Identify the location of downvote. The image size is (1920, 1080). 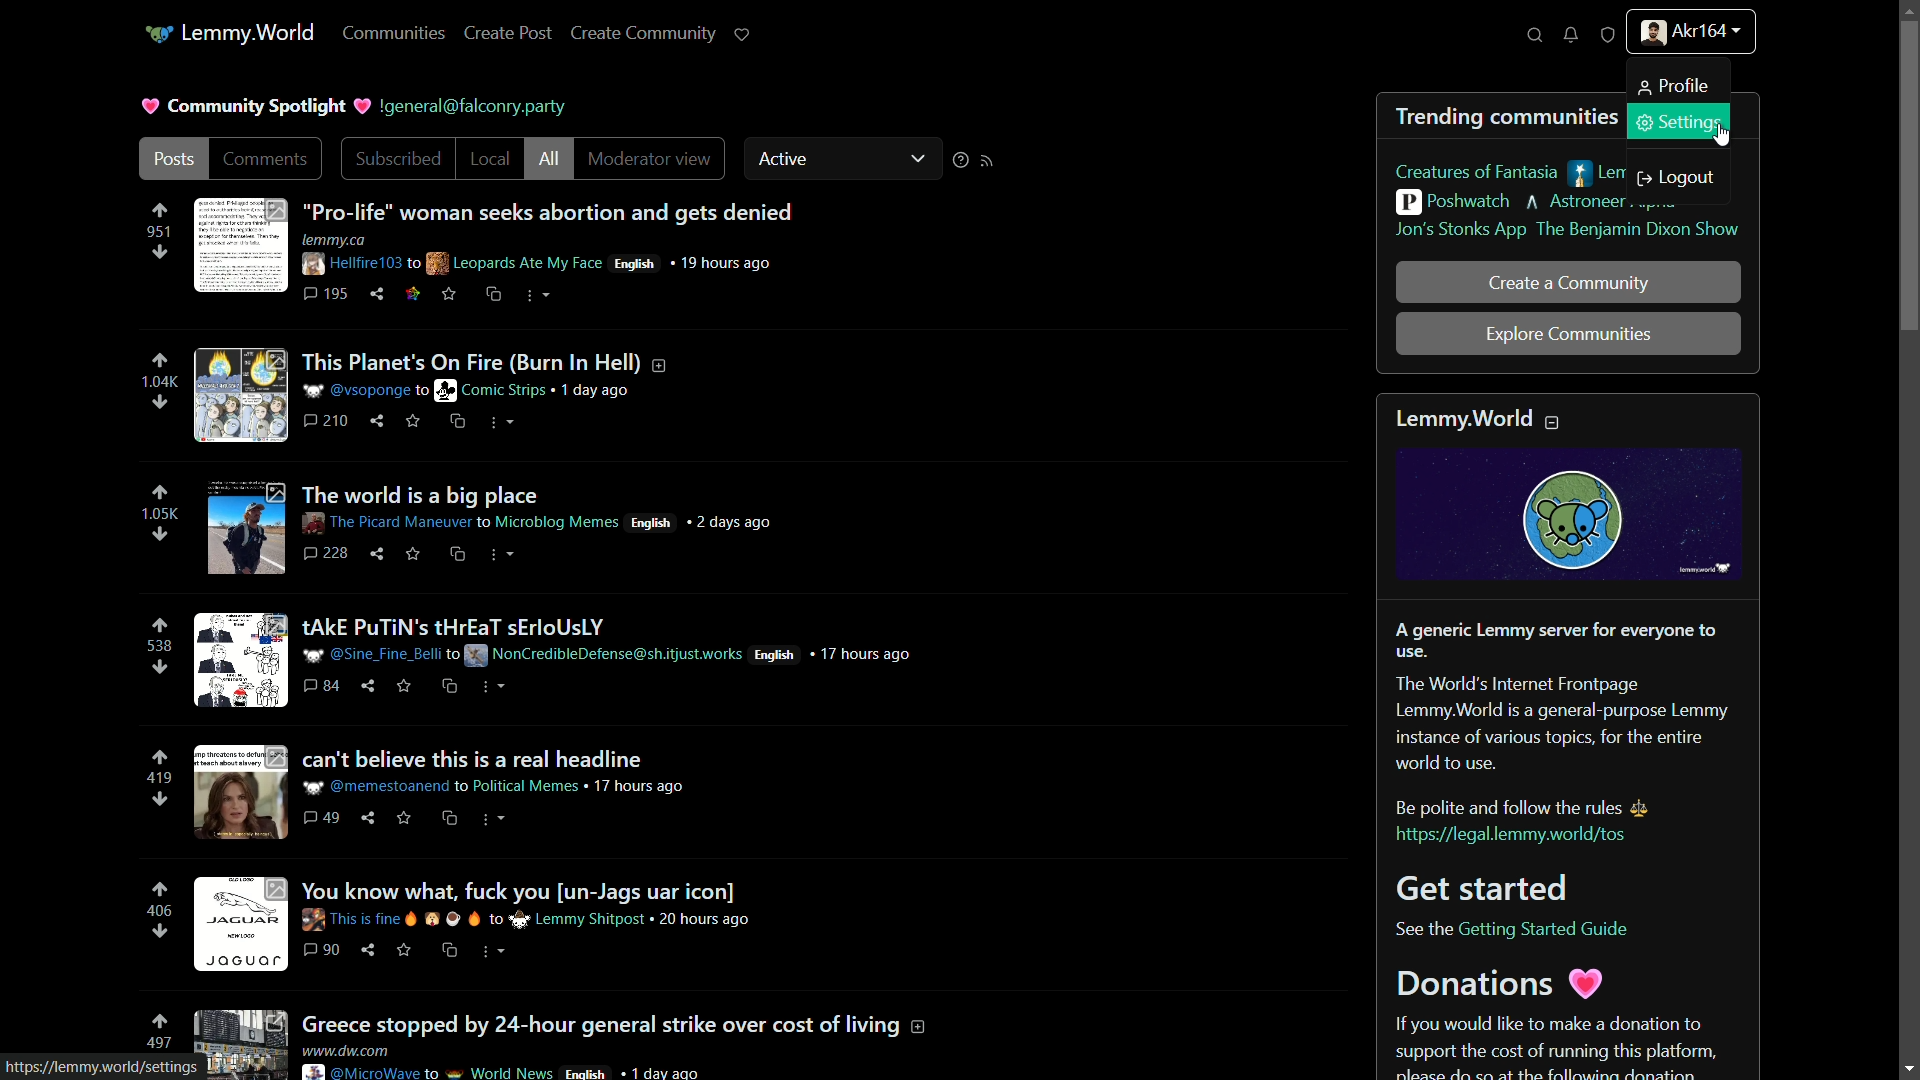
(160, 536).